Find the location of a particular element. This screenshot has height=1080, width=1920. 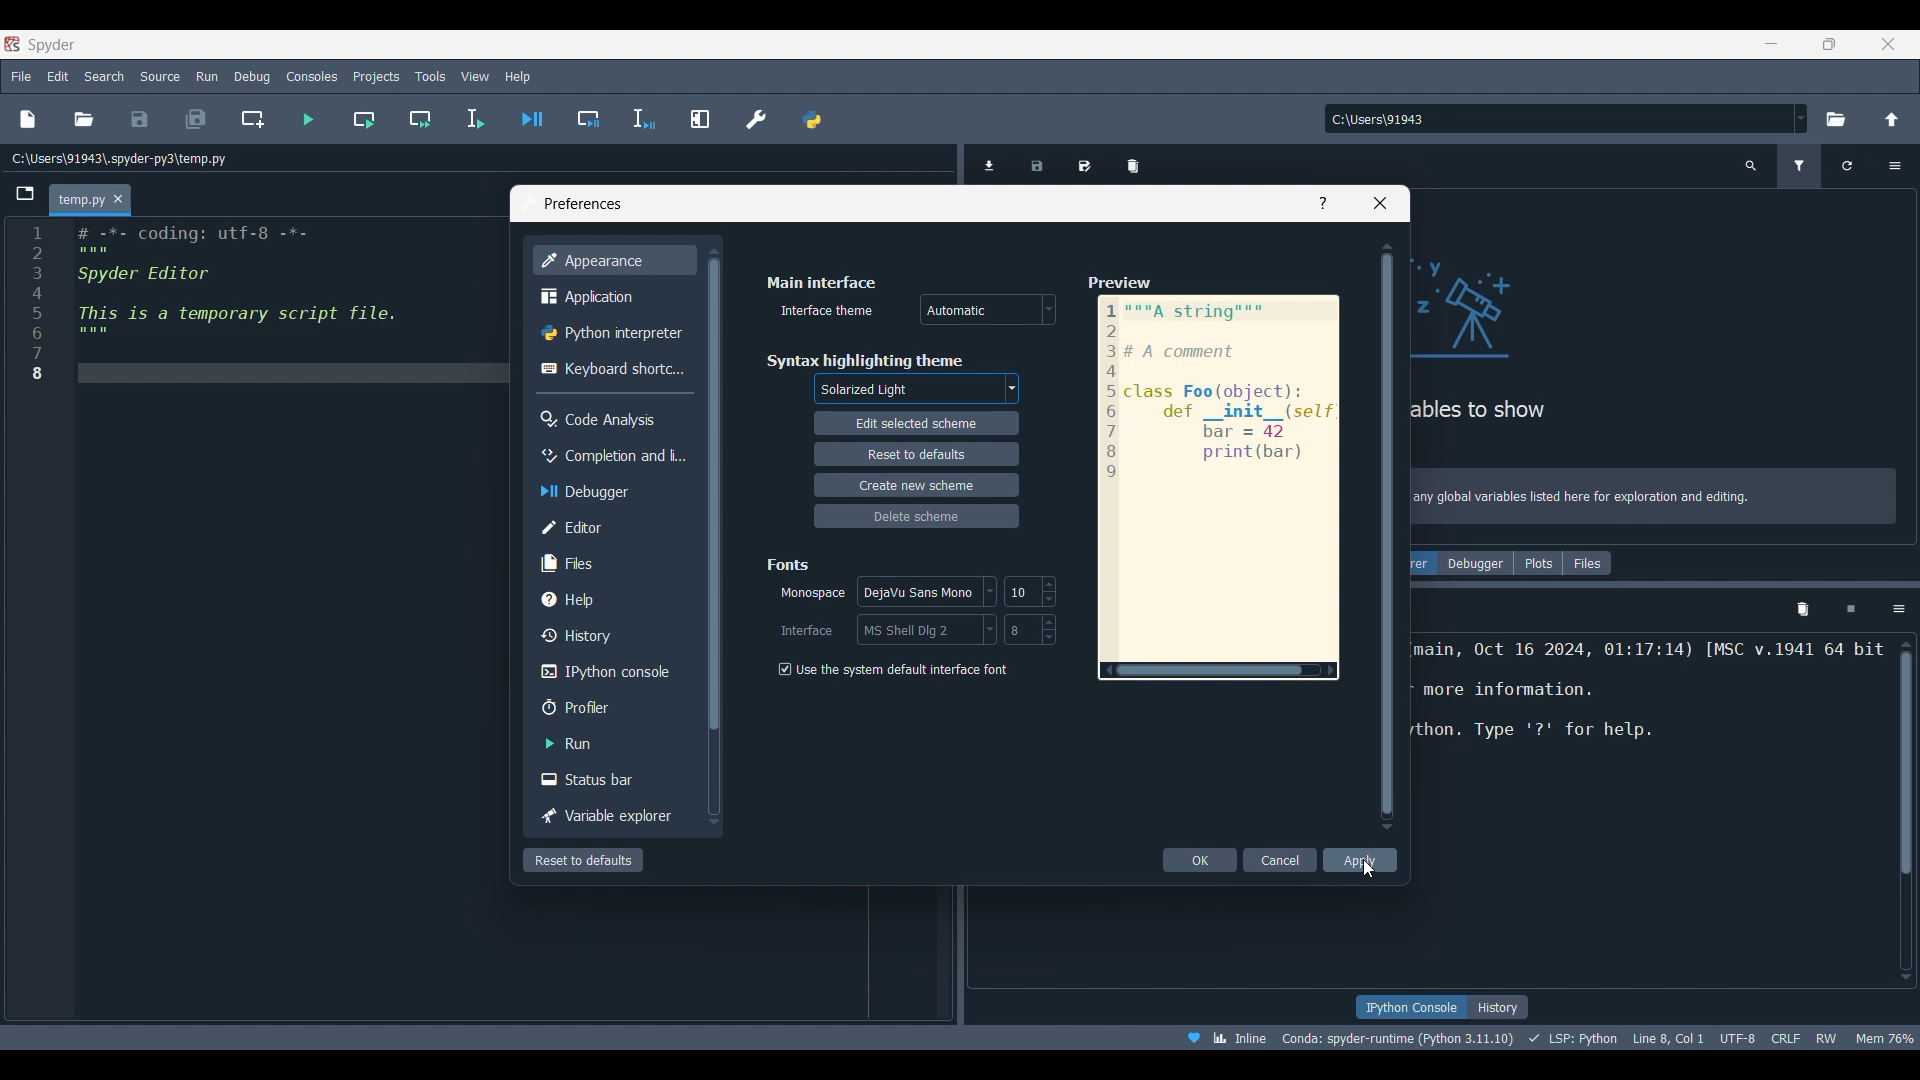

Status bar is located at coordinates (610, 779).